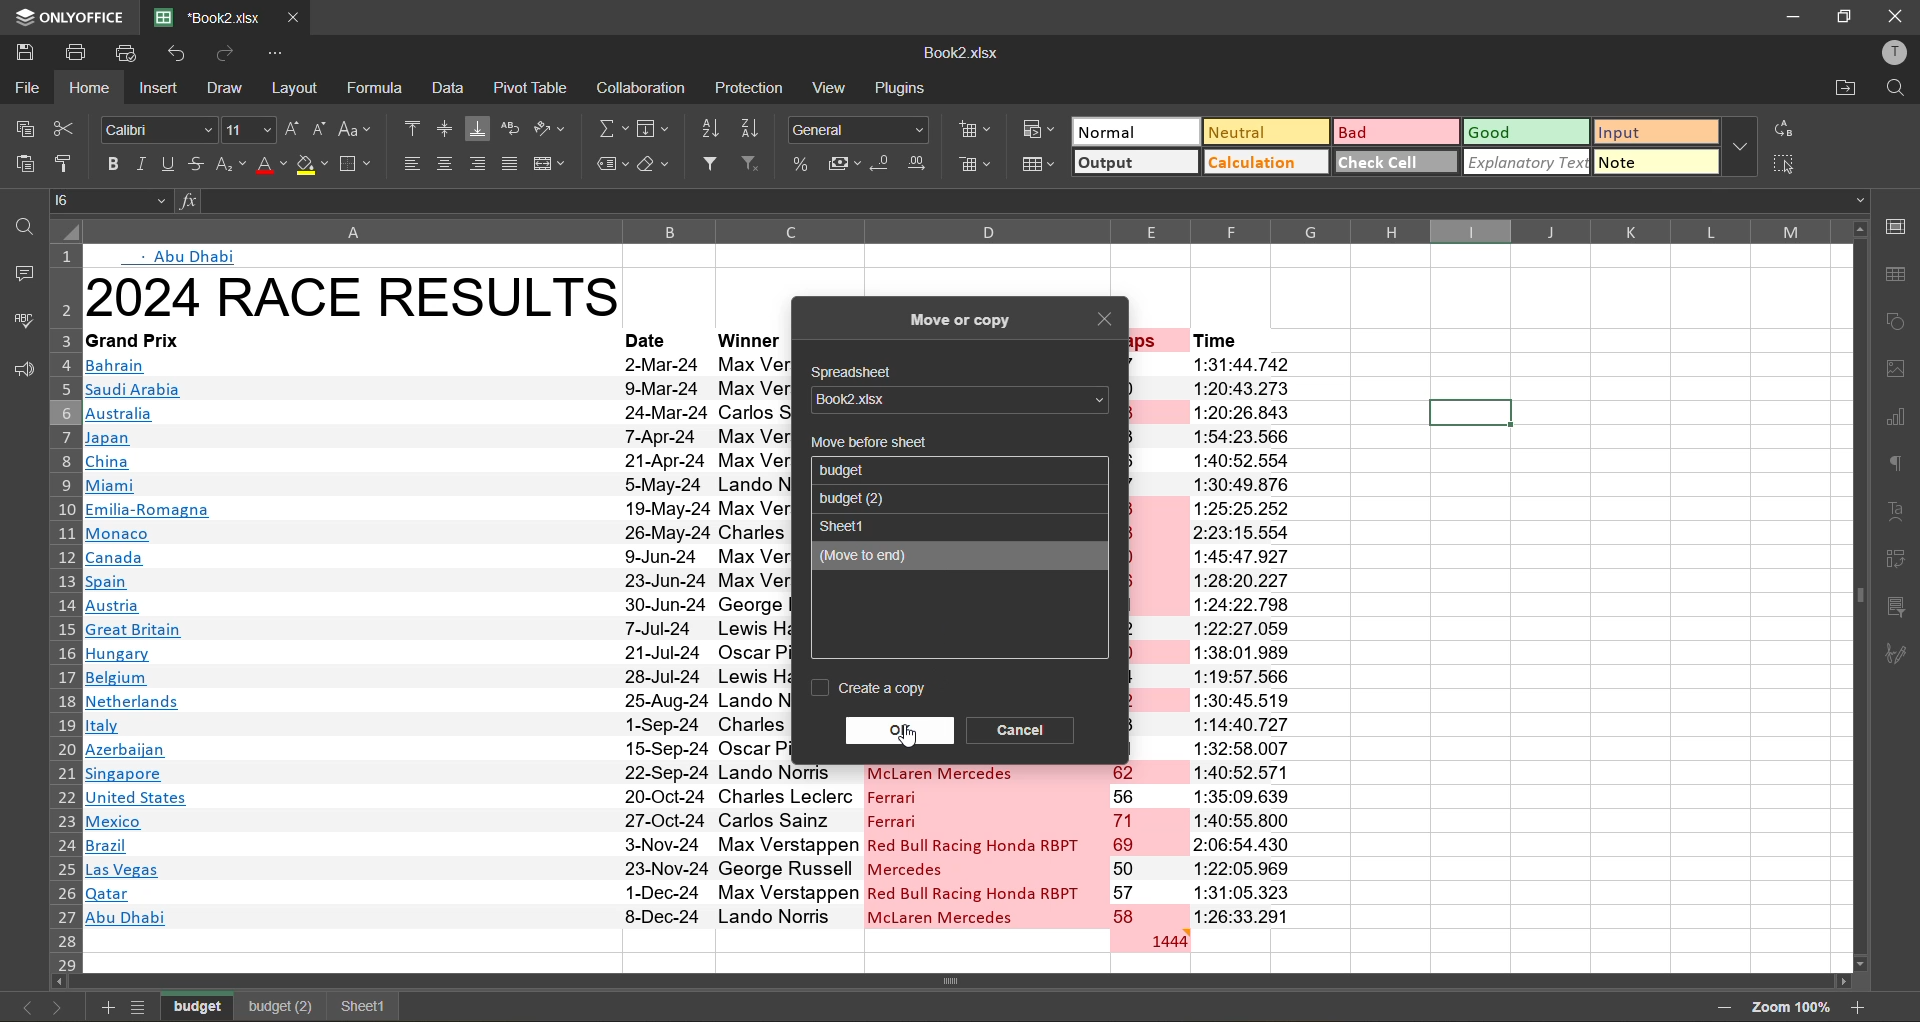 The image size is (1920, 1022). What do you see at coordinates (1902, 610) in the screenshot?
I see `slicer` at bounding box center [1902, 610].